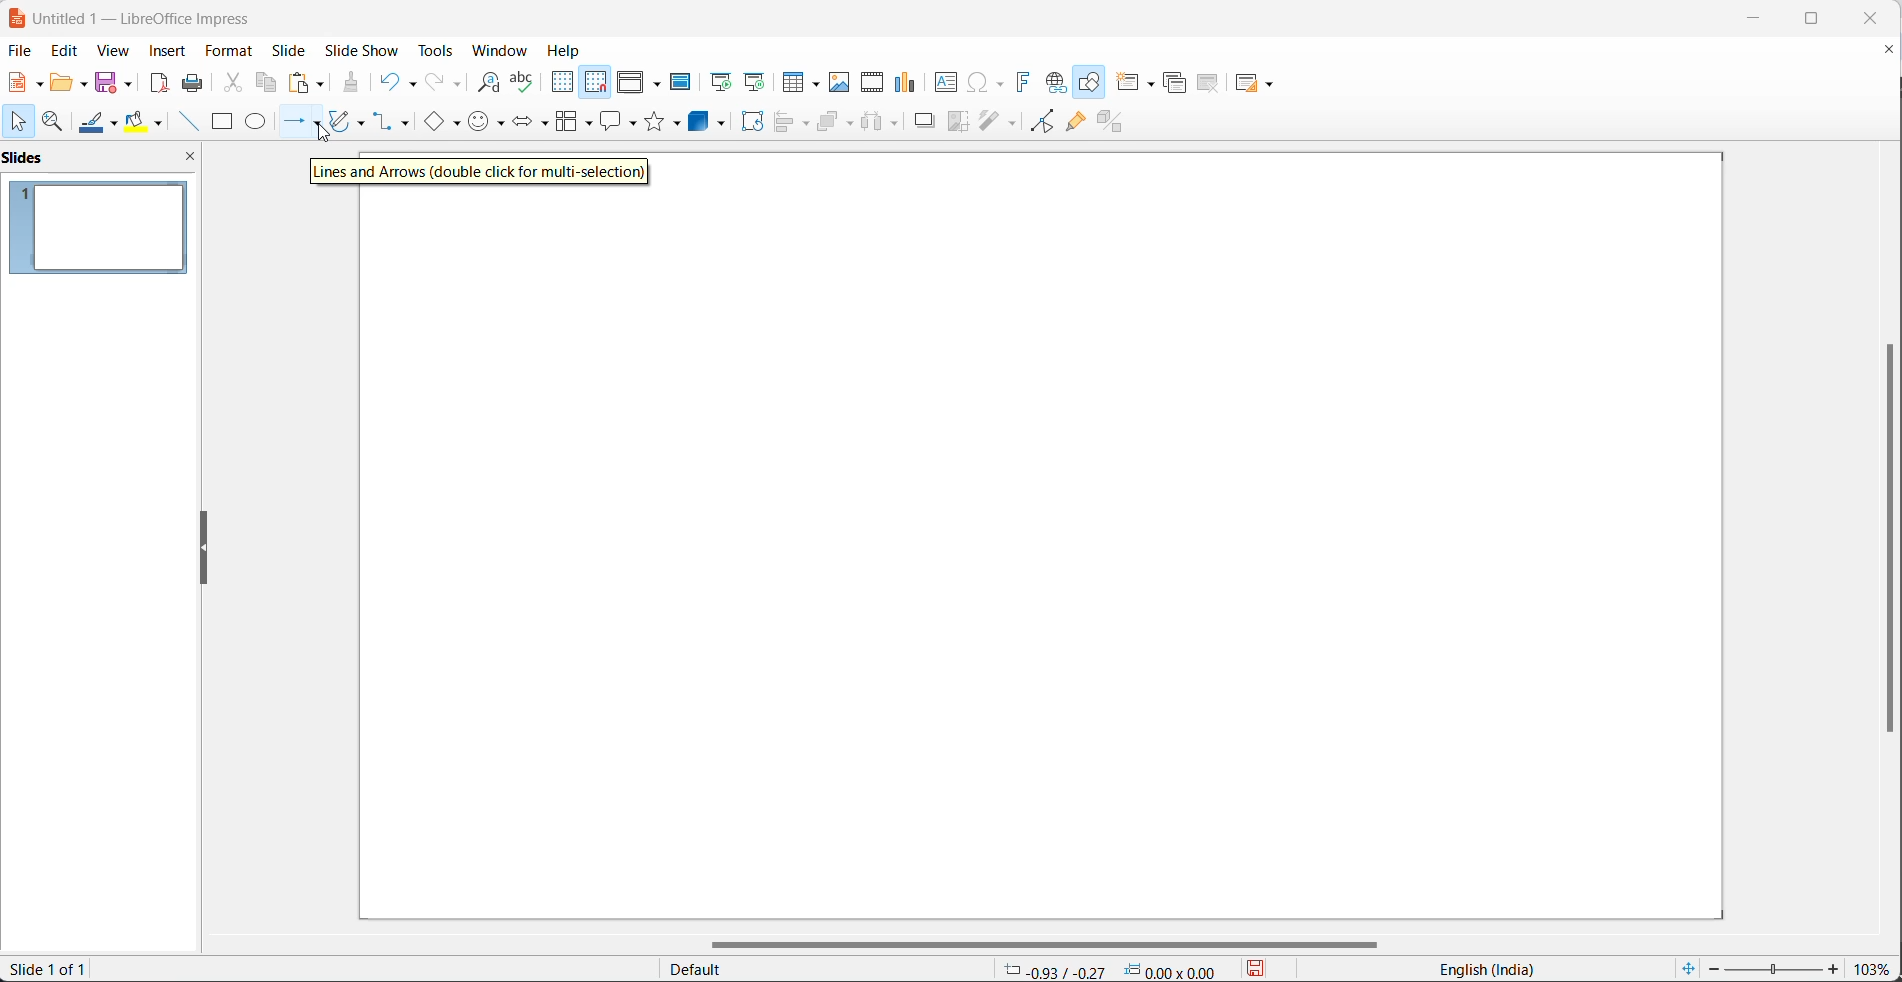 This screenshot has height=982, width=1902. Describe the element at coordinates (1208, 84) in the screenshot. I see `delete slide ` at that location.